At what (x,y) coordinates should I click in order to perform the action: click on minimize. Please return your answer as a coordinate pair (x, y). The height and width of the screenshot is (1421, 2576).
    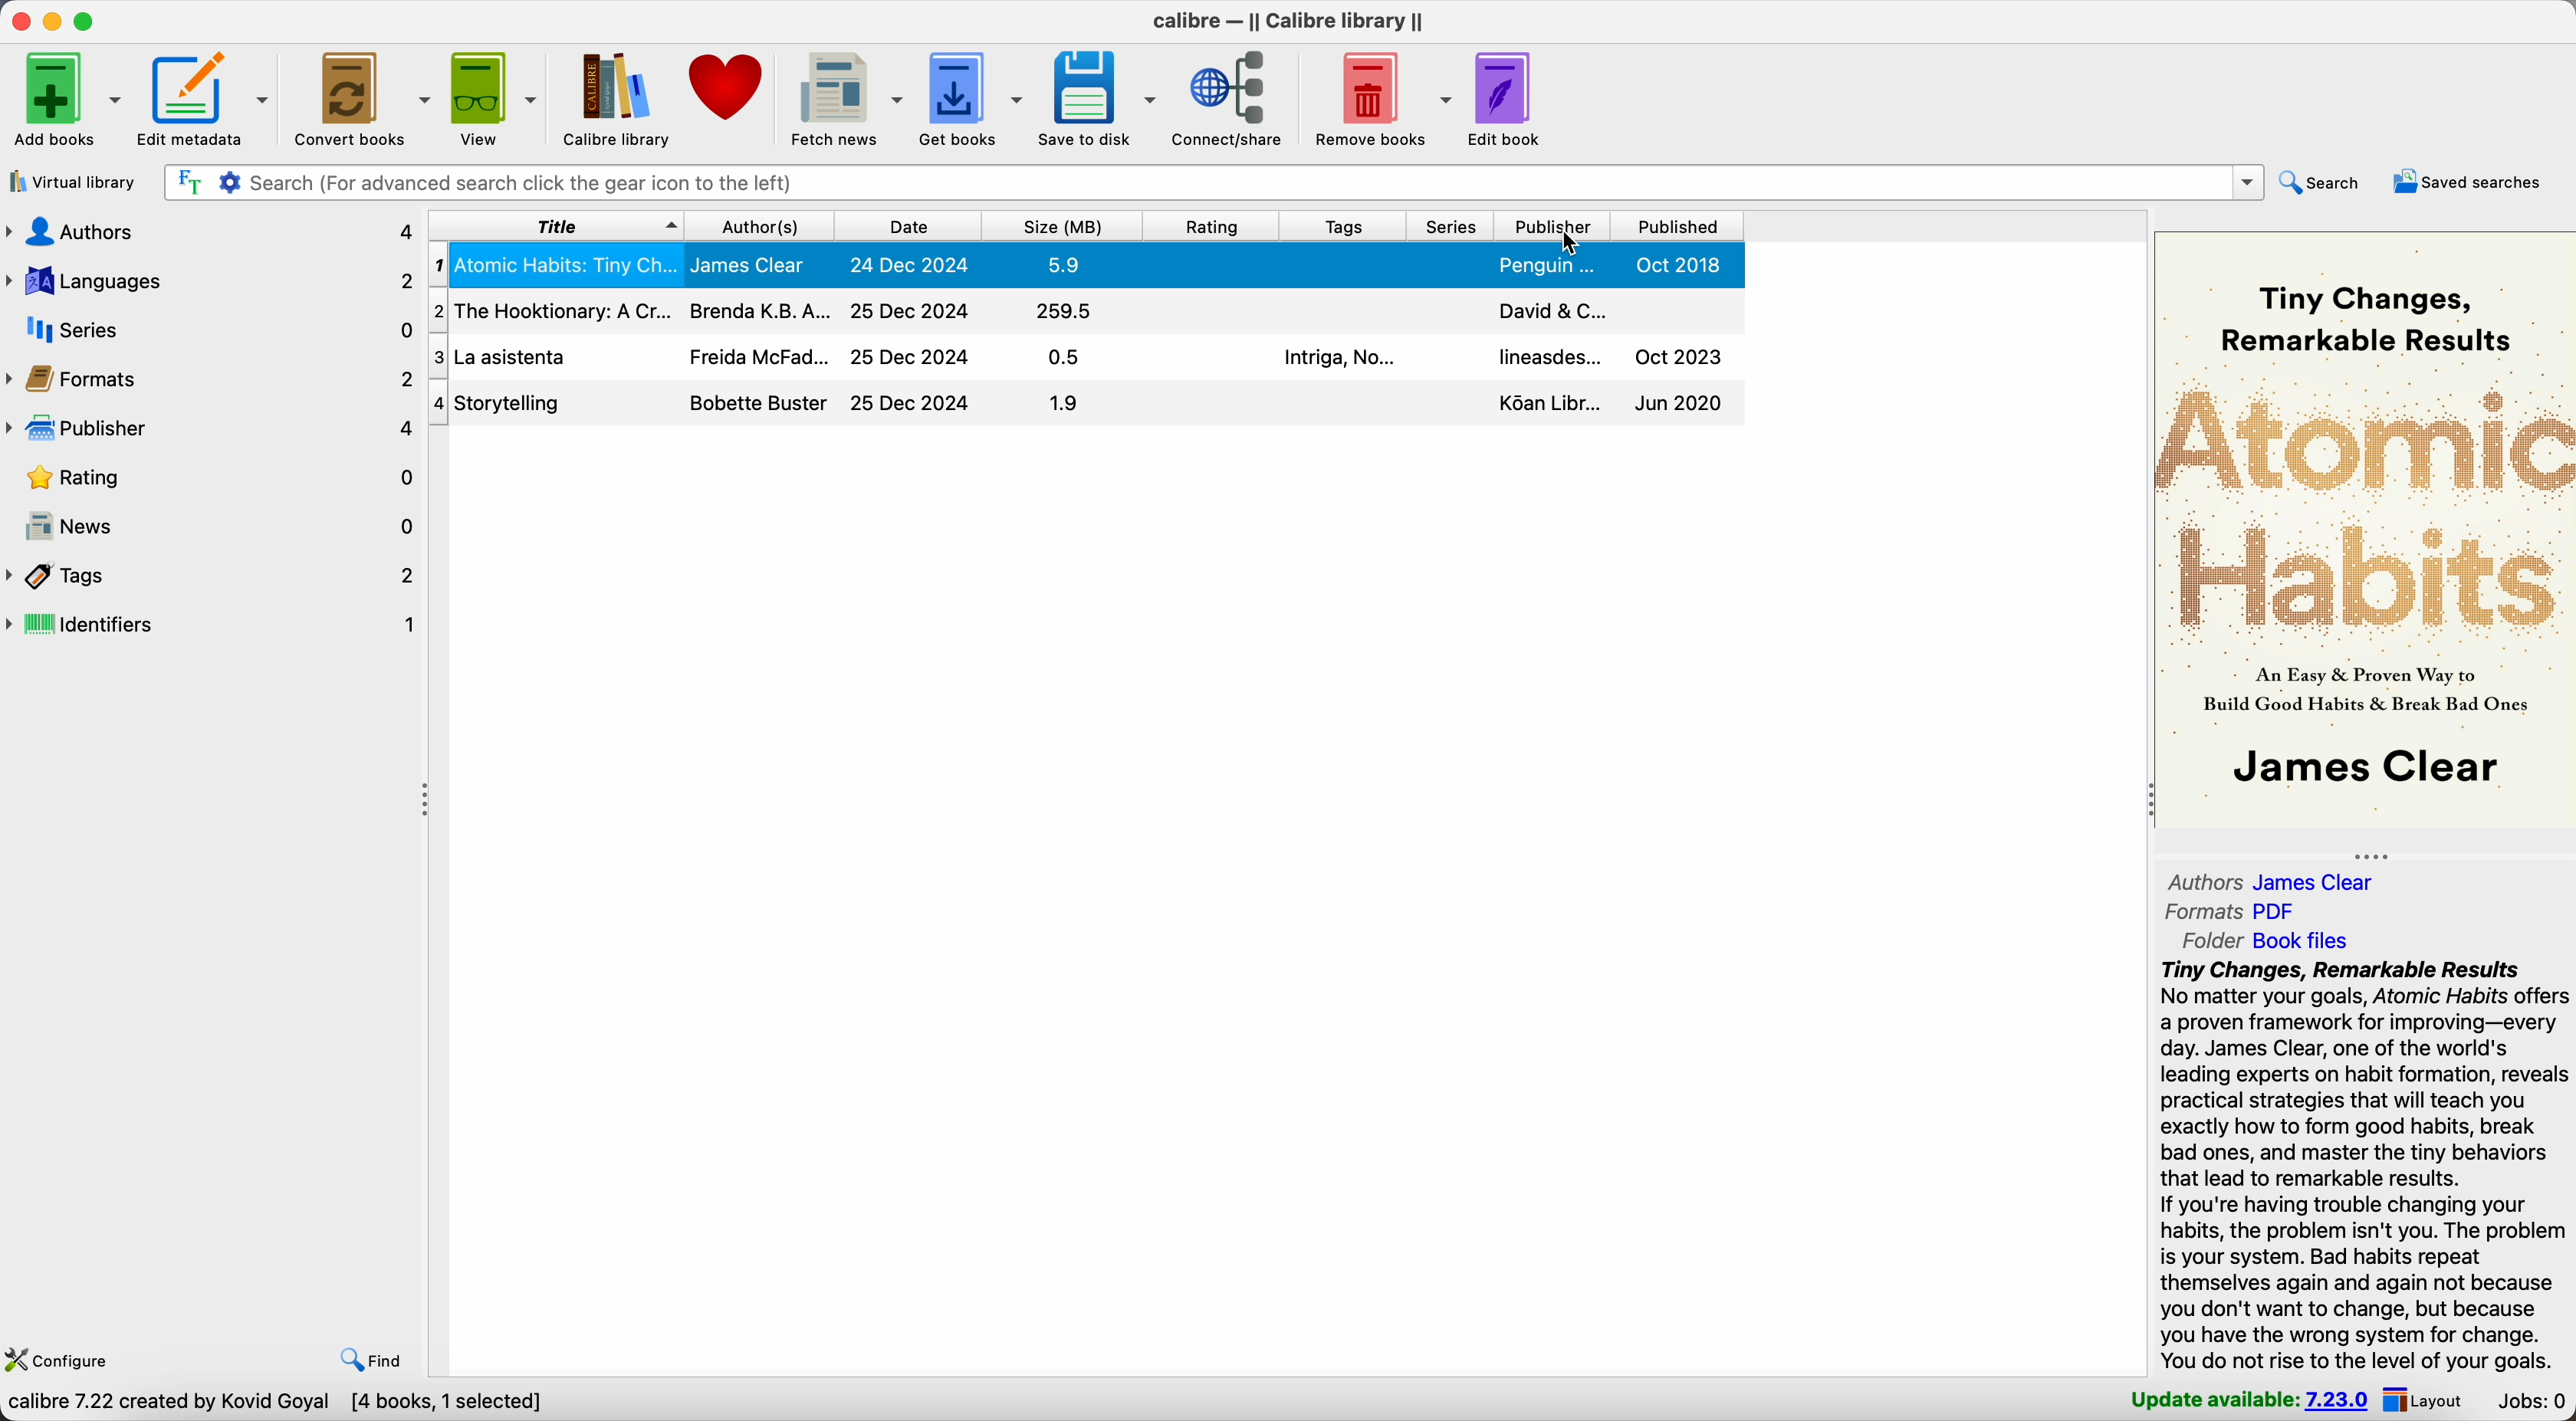
    Looking at the image, I should click on (53, 21).